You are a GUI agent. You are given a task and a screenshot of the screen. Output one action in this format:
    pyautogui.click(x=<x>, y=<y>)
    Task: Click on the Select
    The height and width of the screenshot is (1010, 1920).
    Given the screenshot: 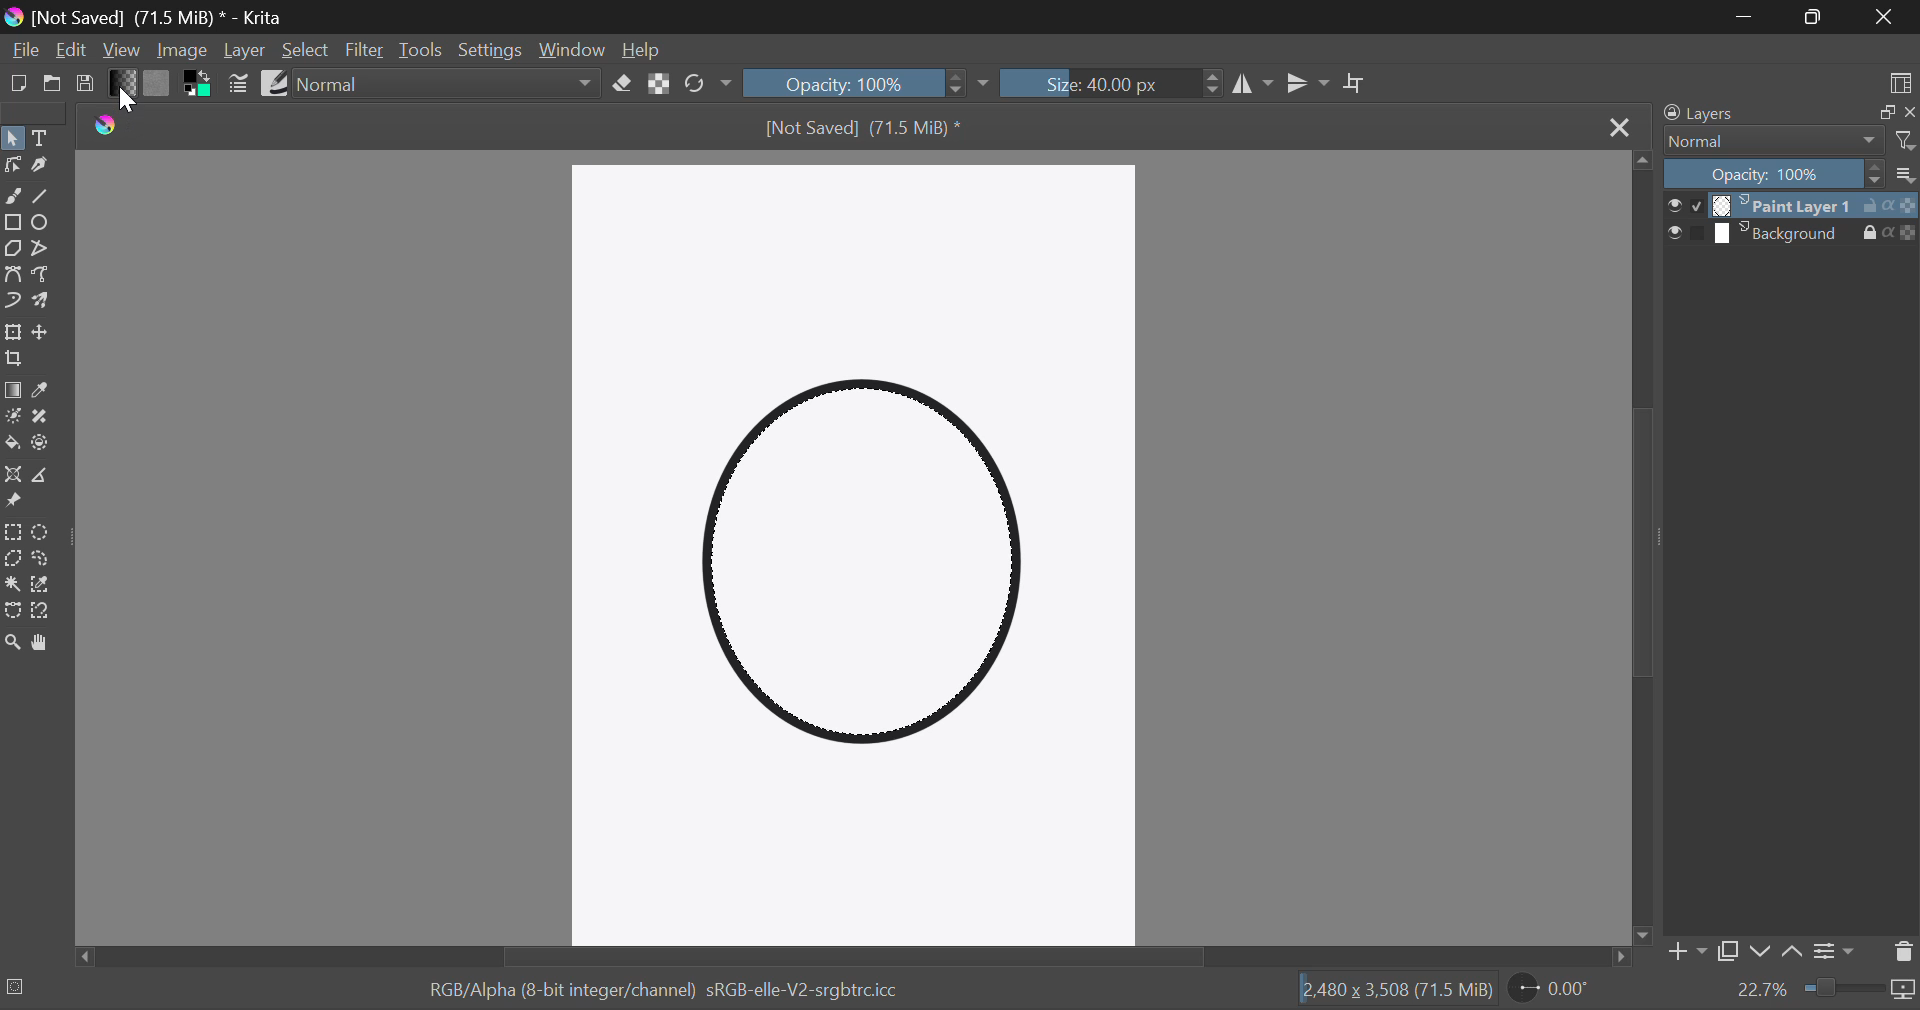 What is the action you would take?
    pyautogui.click(x=13, y=138)
    